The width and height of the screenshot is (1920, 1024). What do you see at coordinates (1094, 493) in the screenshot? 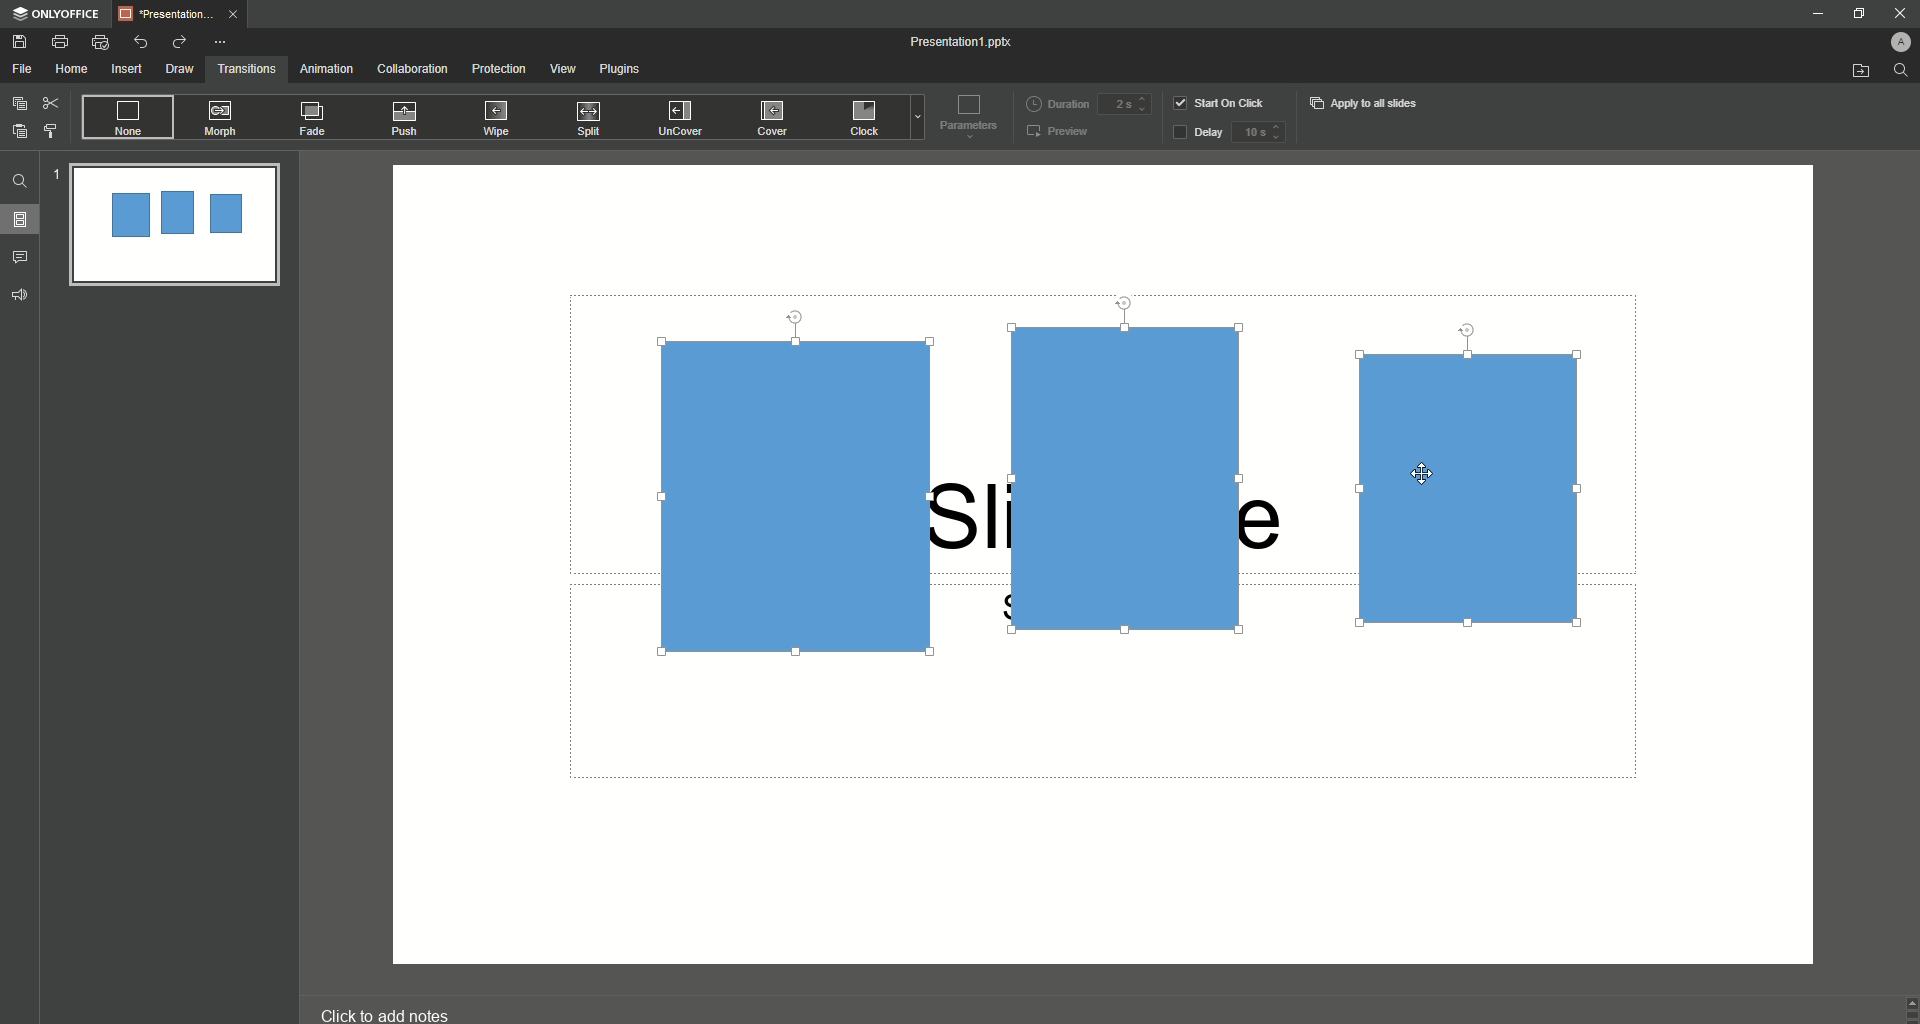
I see `Drag screen (selected 3 shapes)` at bounding box center [1094, 493].